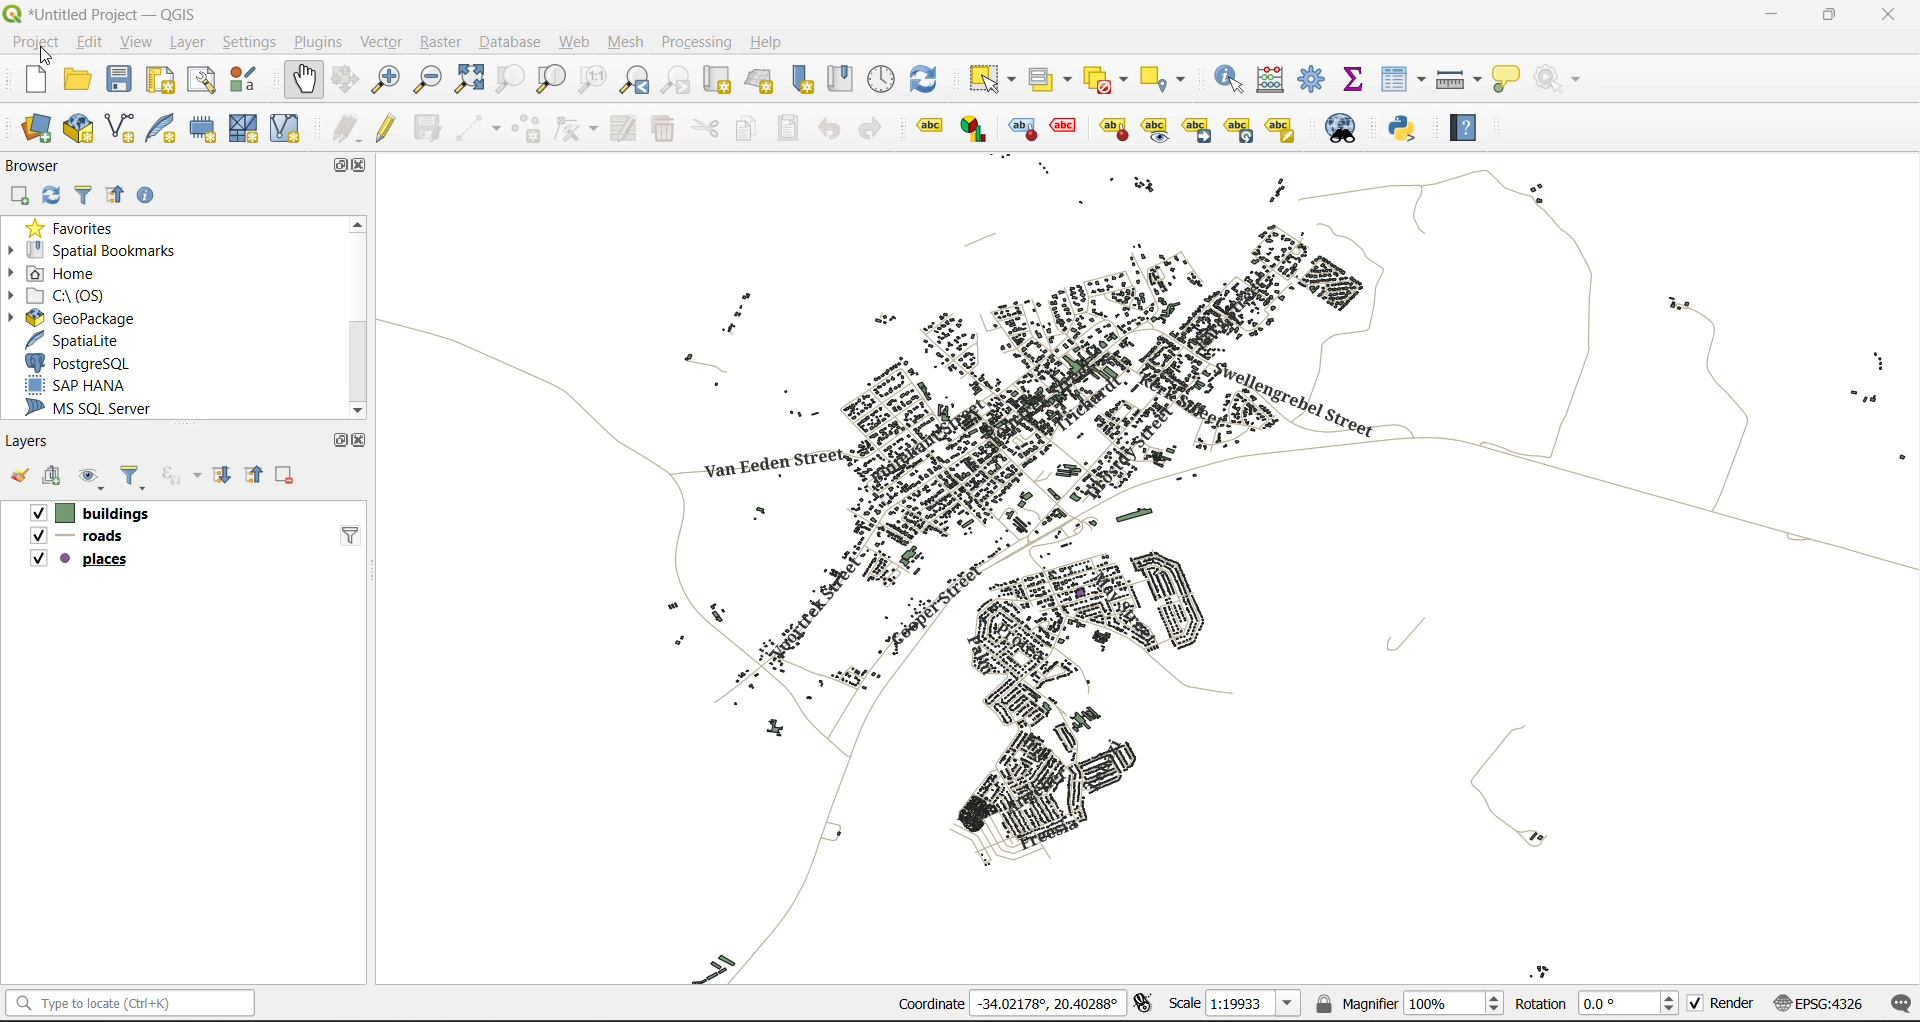 The width and height of the screenshot is (1920, 1022). I want to click on maximize, so click(1830, 15).